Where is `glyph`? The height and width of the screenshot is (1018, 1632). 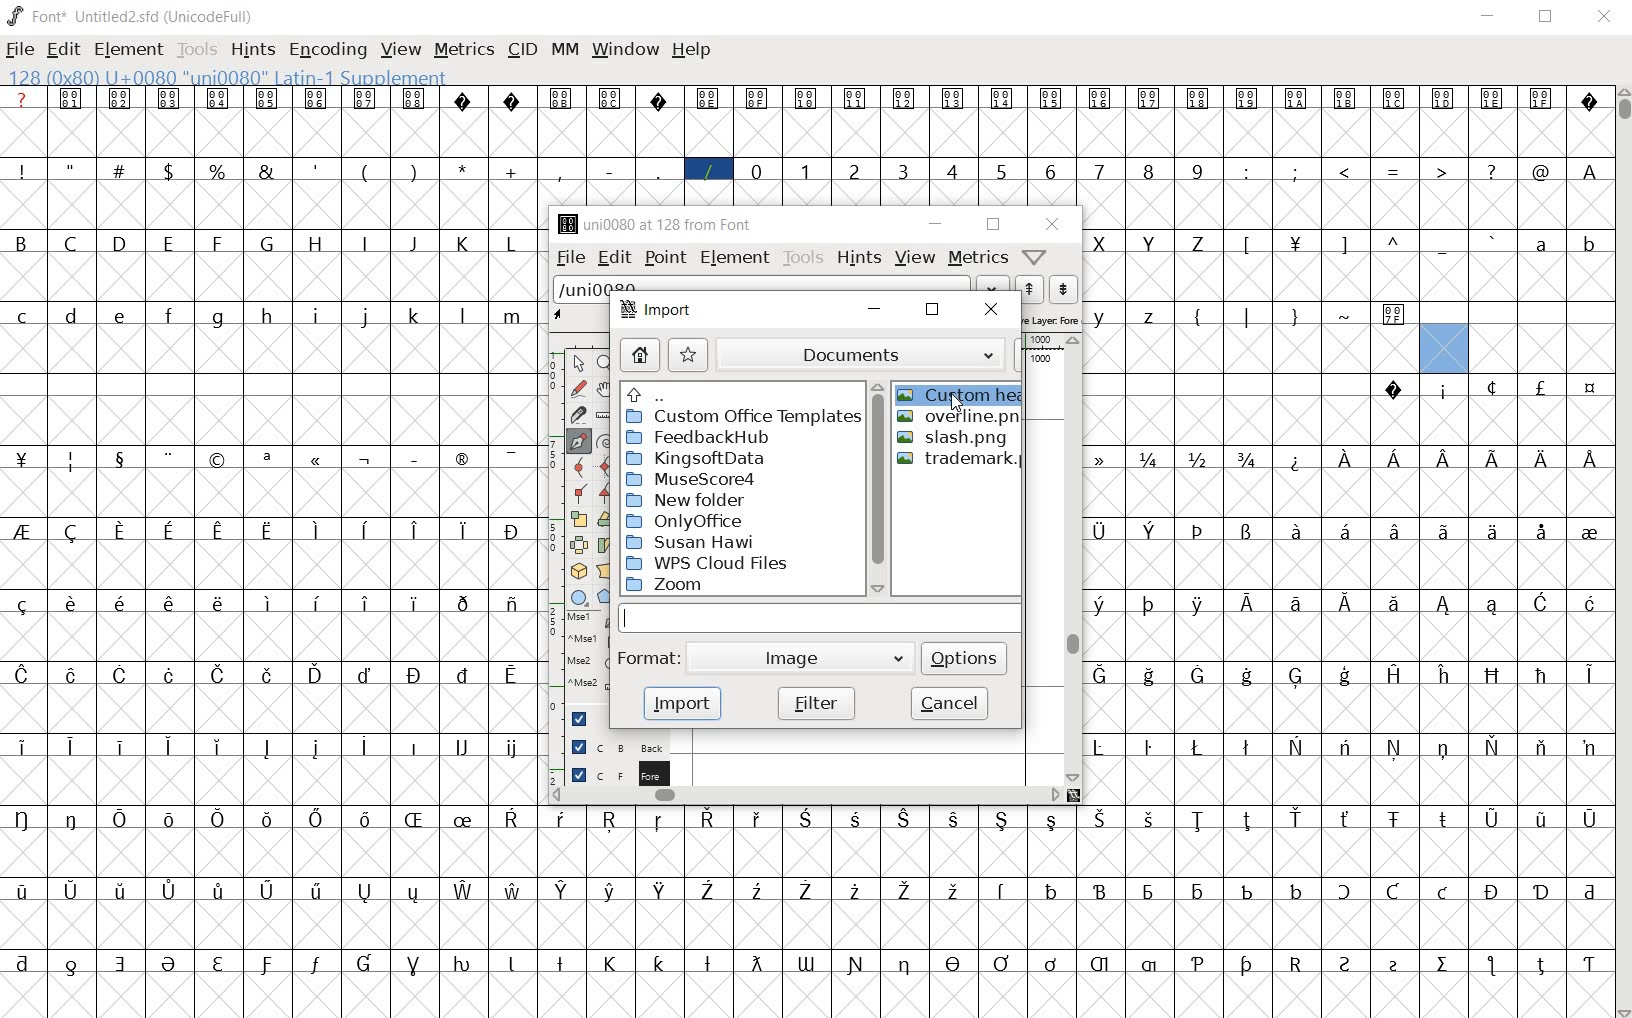 glyph is located at coordinates (1443, 964).